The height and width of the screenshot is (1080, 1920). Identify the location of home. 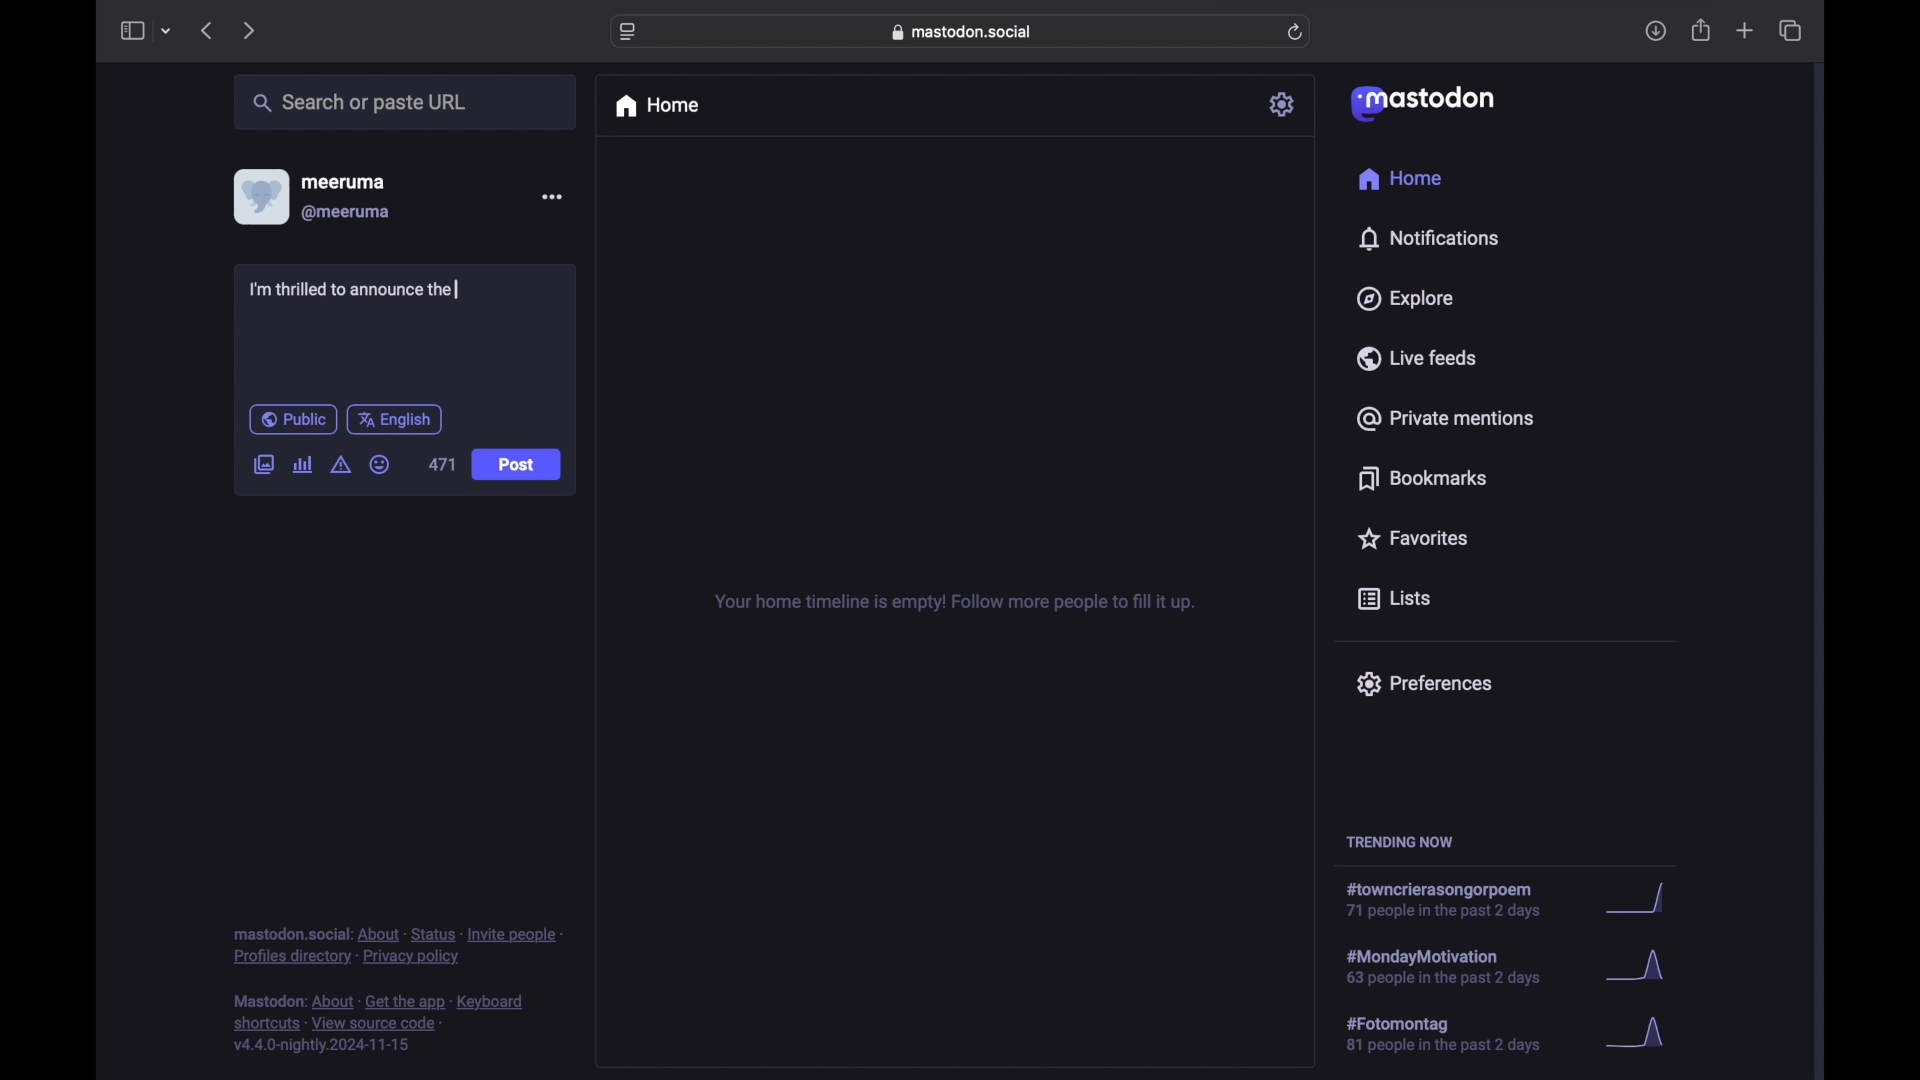
(1402, 178).